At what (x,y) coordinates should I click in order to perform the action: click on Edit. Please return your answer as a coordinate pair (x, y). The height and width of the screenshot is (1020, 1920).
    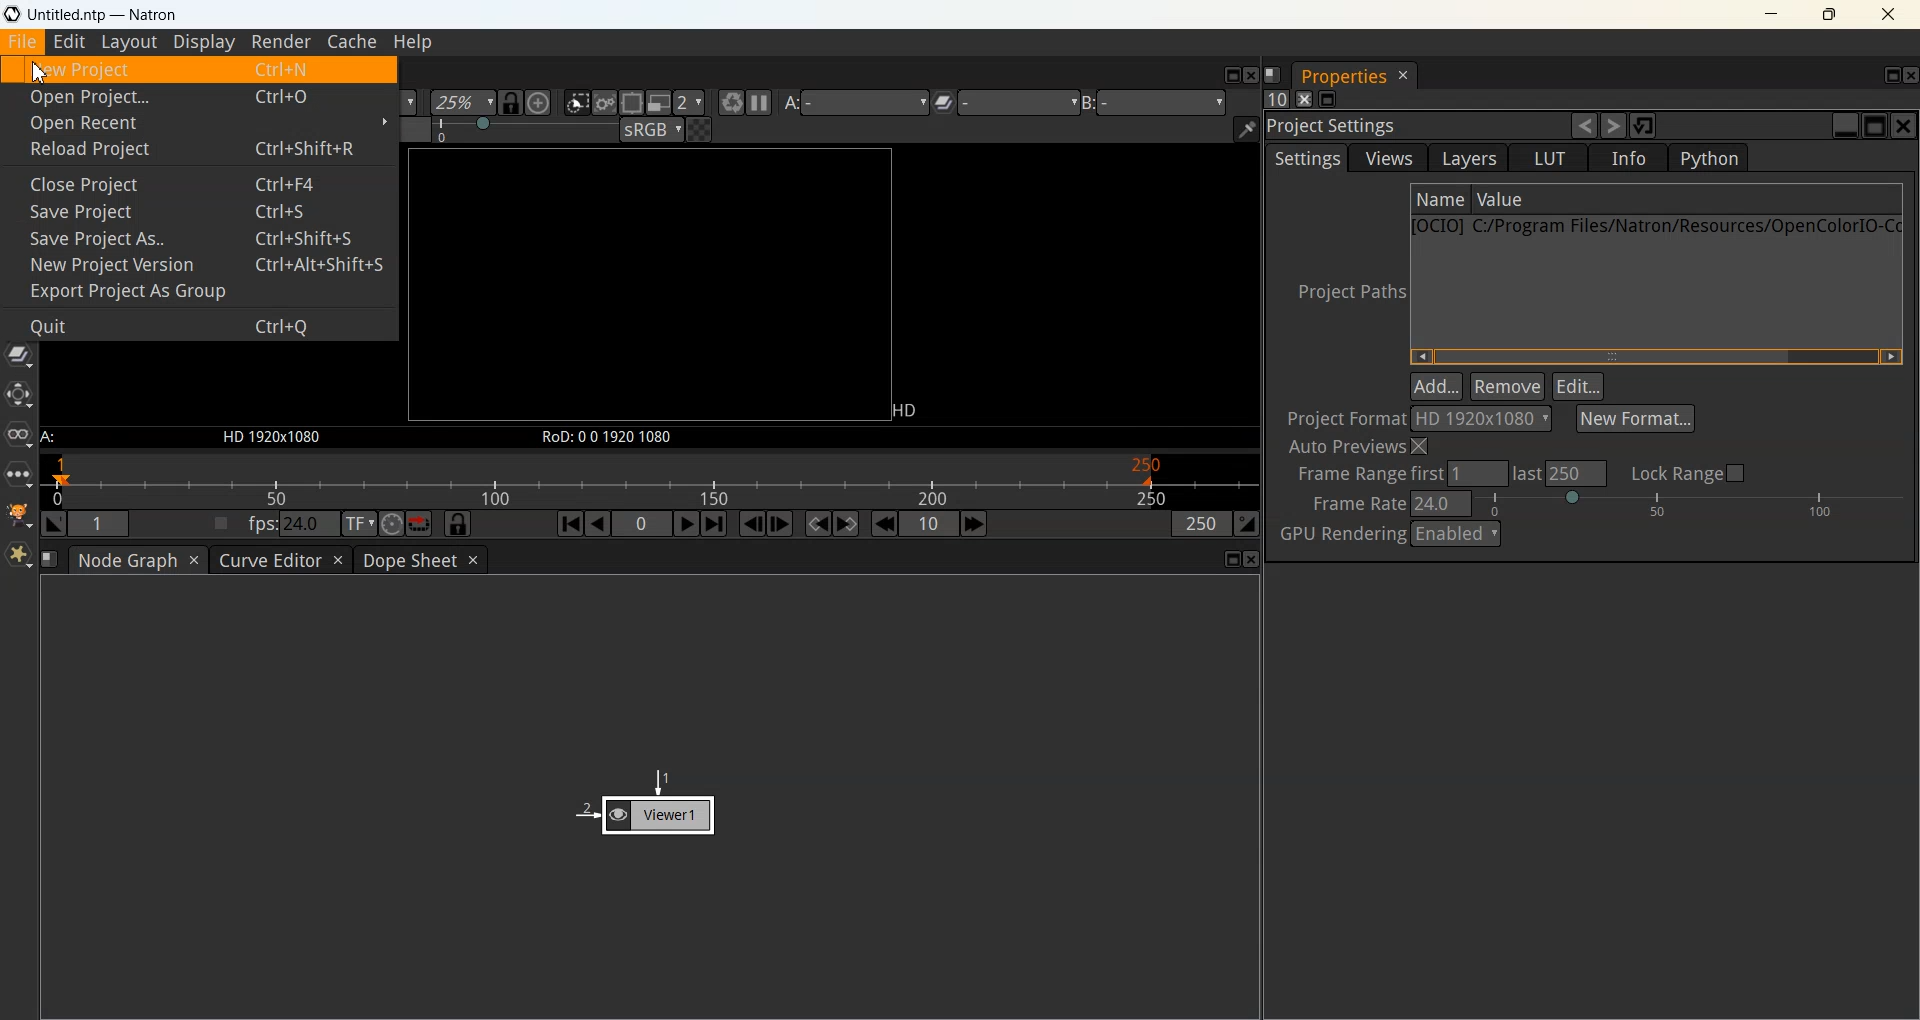
    Looking at the image, I should click on (1578, 386).